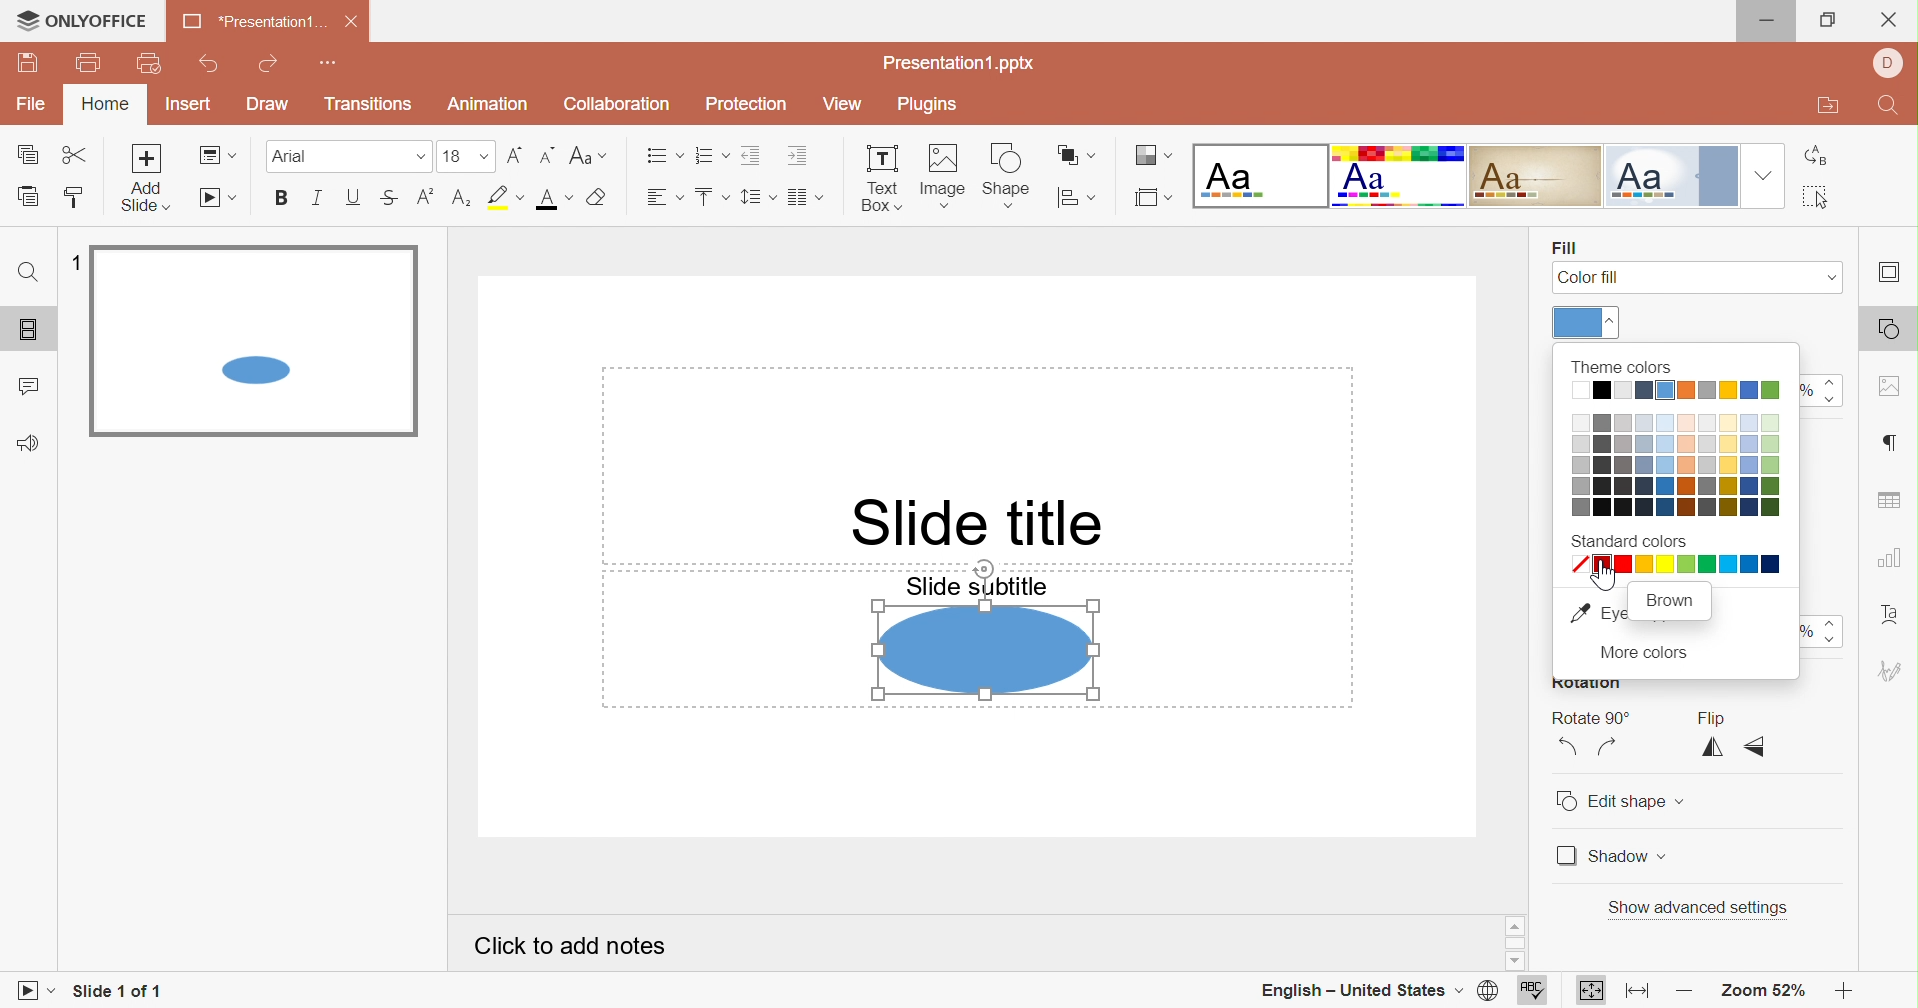  What do you see at coordinates (1006, 176) in the screenshot?
I see `Shape` at bounding box center [1006, 176].